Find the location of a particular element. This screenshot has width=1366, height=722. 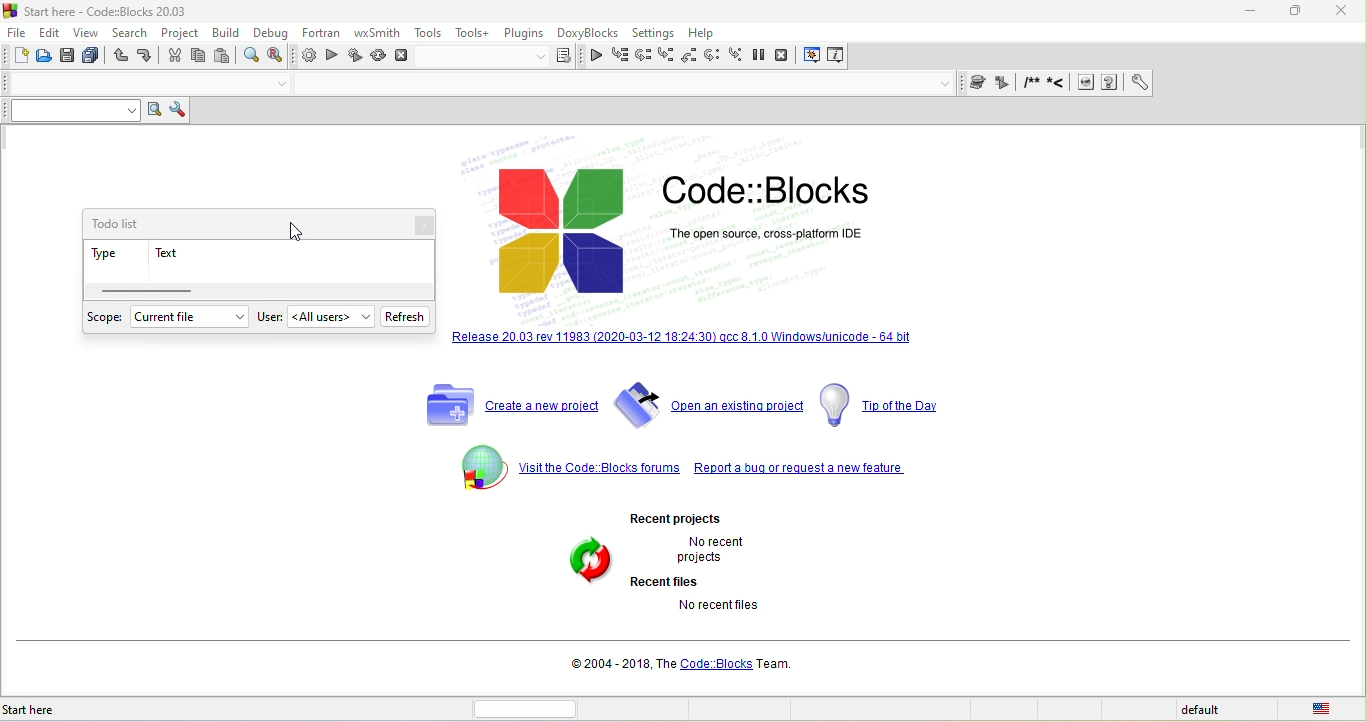

tools+ is located at coordinates (473, 34).